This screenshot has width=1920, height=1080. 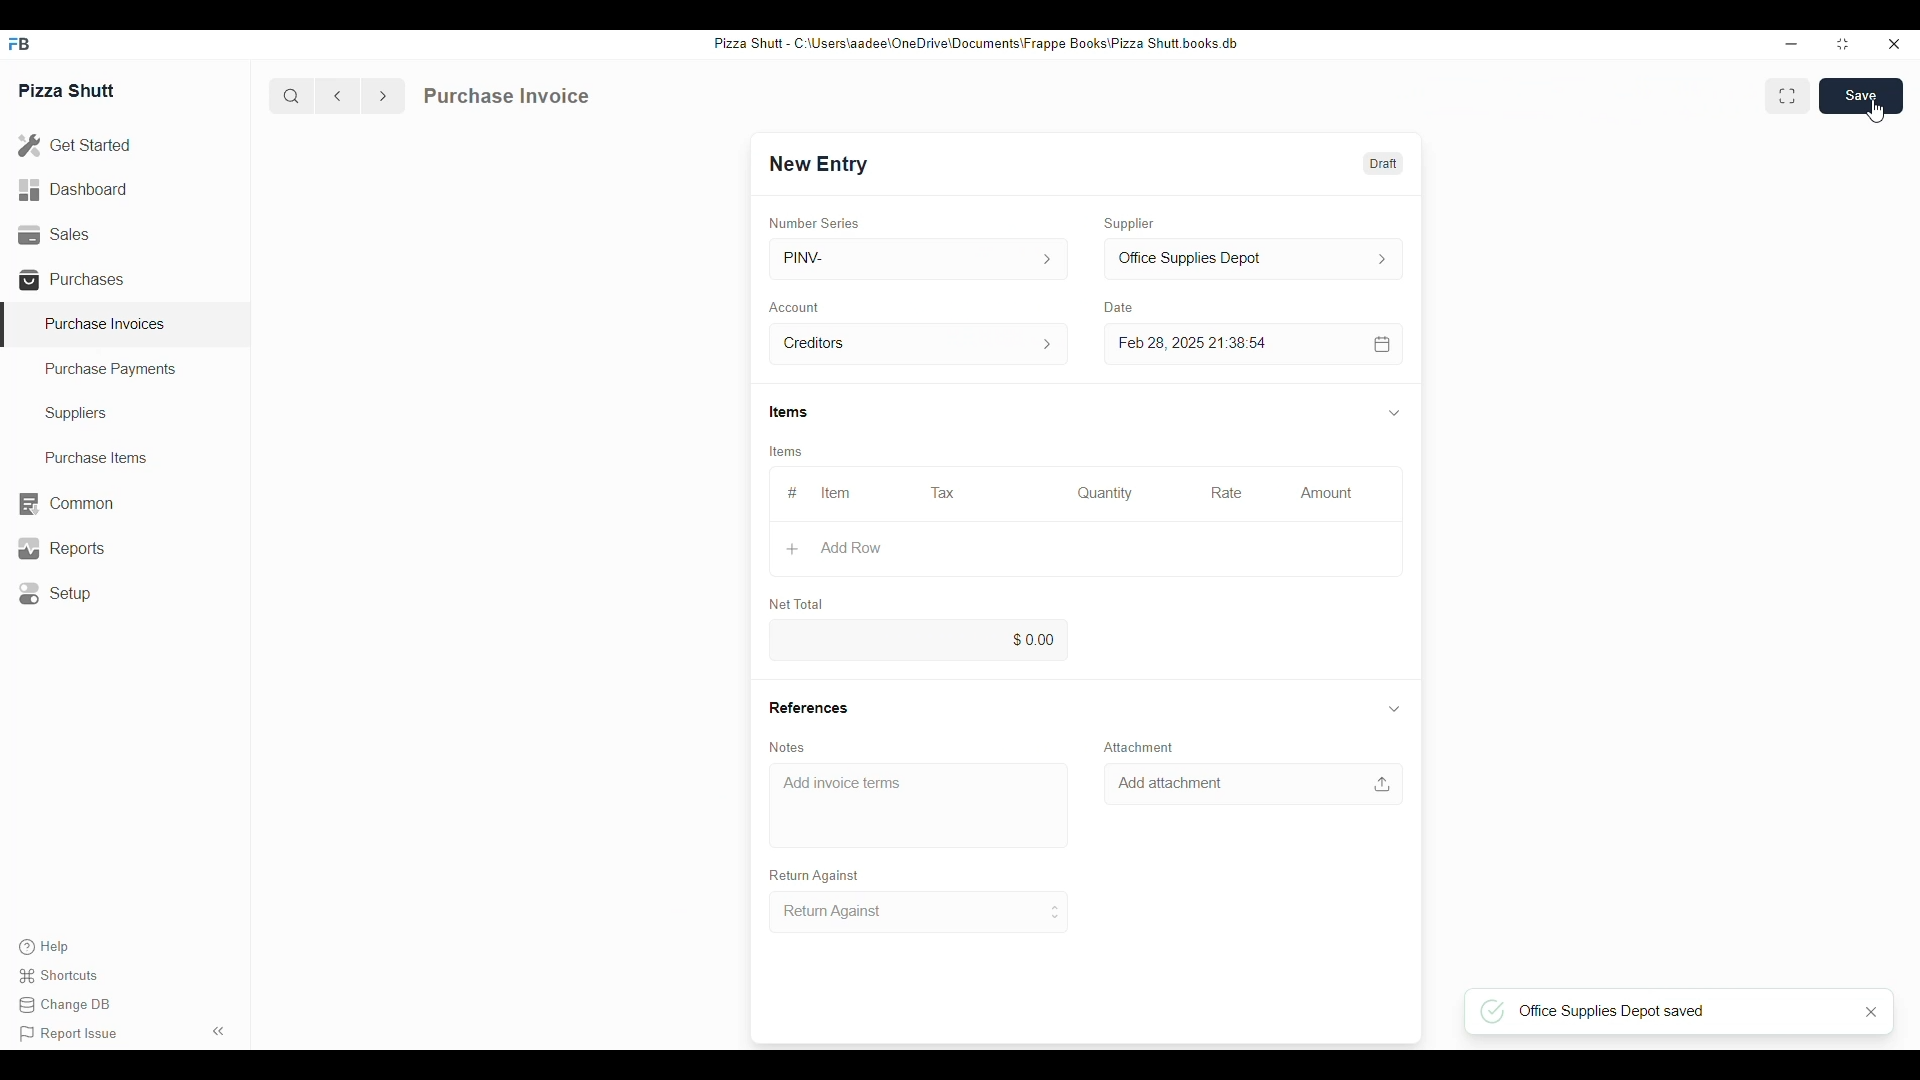 I want to click on Number Series, so click(x=814, y=222).